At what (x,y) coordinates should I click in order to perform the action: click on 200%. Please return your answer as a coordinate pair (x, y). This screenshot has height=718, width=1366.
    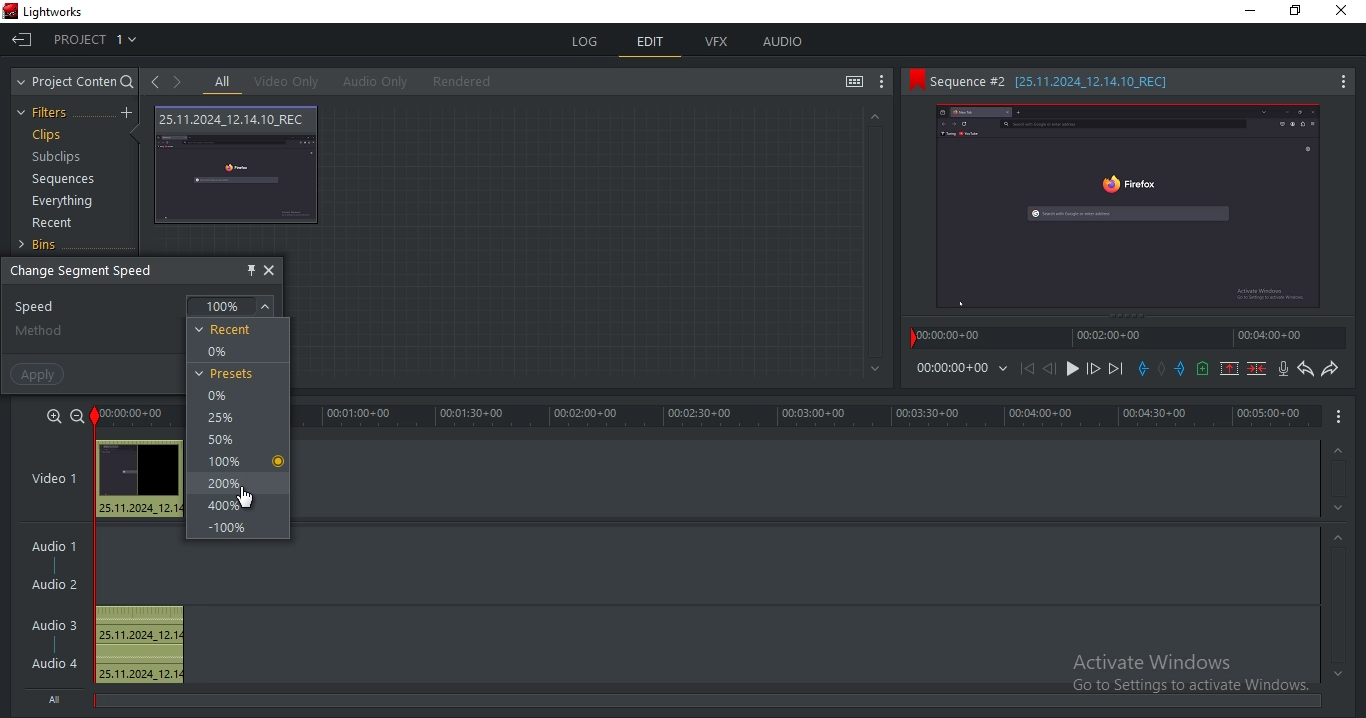
    Looking at the image, I should click on (231, 484).